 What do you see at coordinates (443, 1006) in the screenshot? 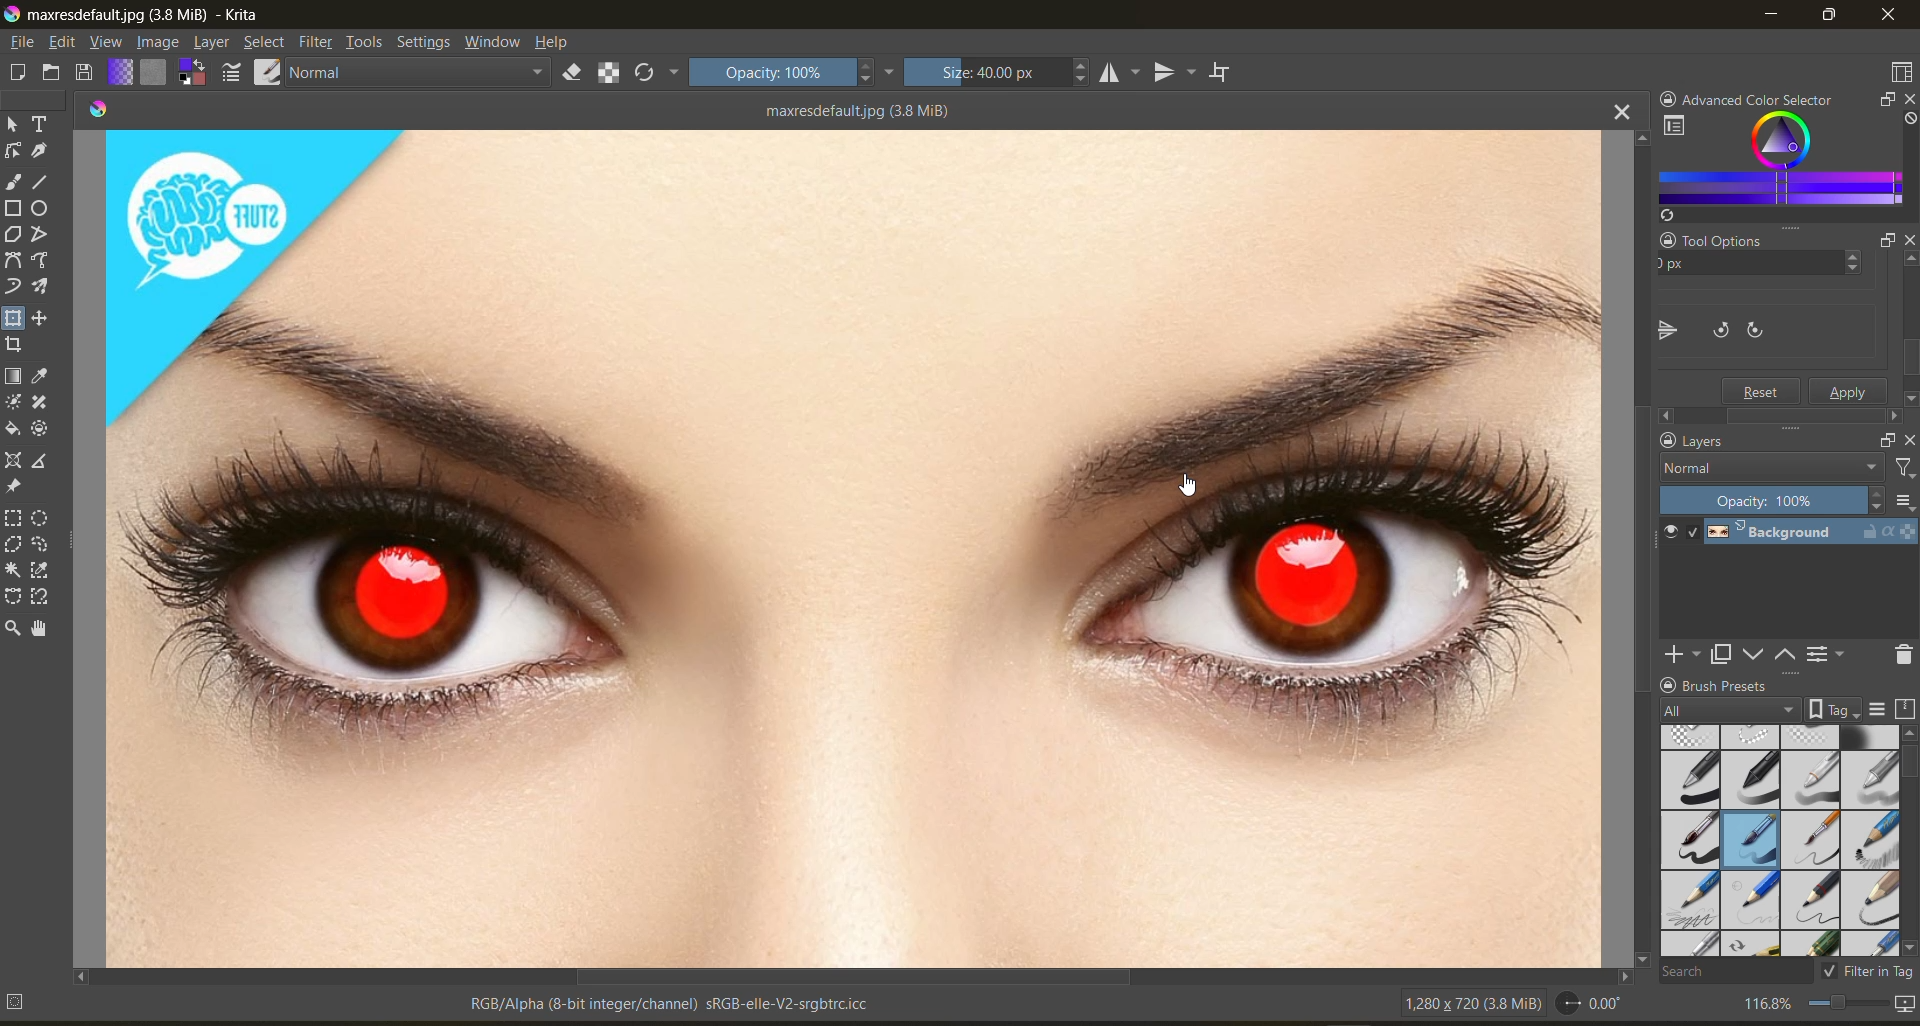
I see `metadata` at bounding box center [443, 1006].